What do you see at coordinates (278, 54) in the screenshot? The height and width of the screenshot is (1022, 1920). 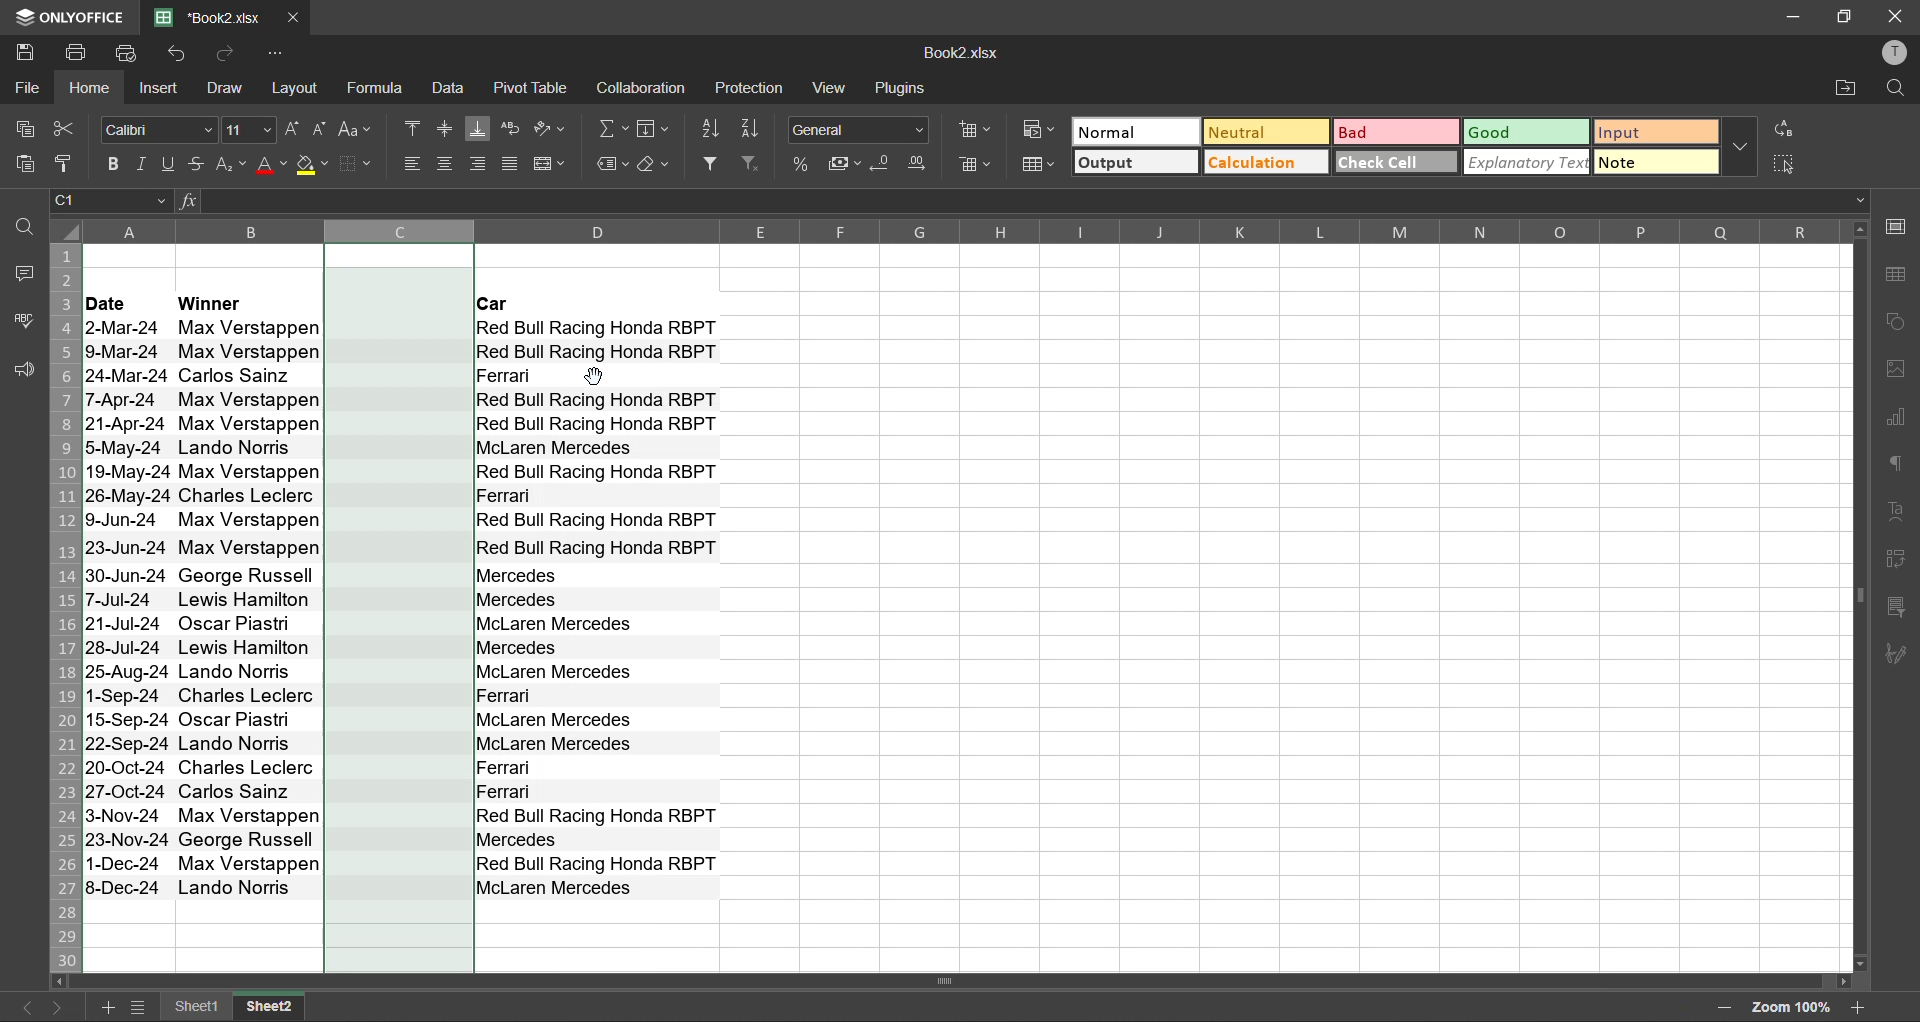 I see `customize quick access toolbar` at bounding box center [278, 54].